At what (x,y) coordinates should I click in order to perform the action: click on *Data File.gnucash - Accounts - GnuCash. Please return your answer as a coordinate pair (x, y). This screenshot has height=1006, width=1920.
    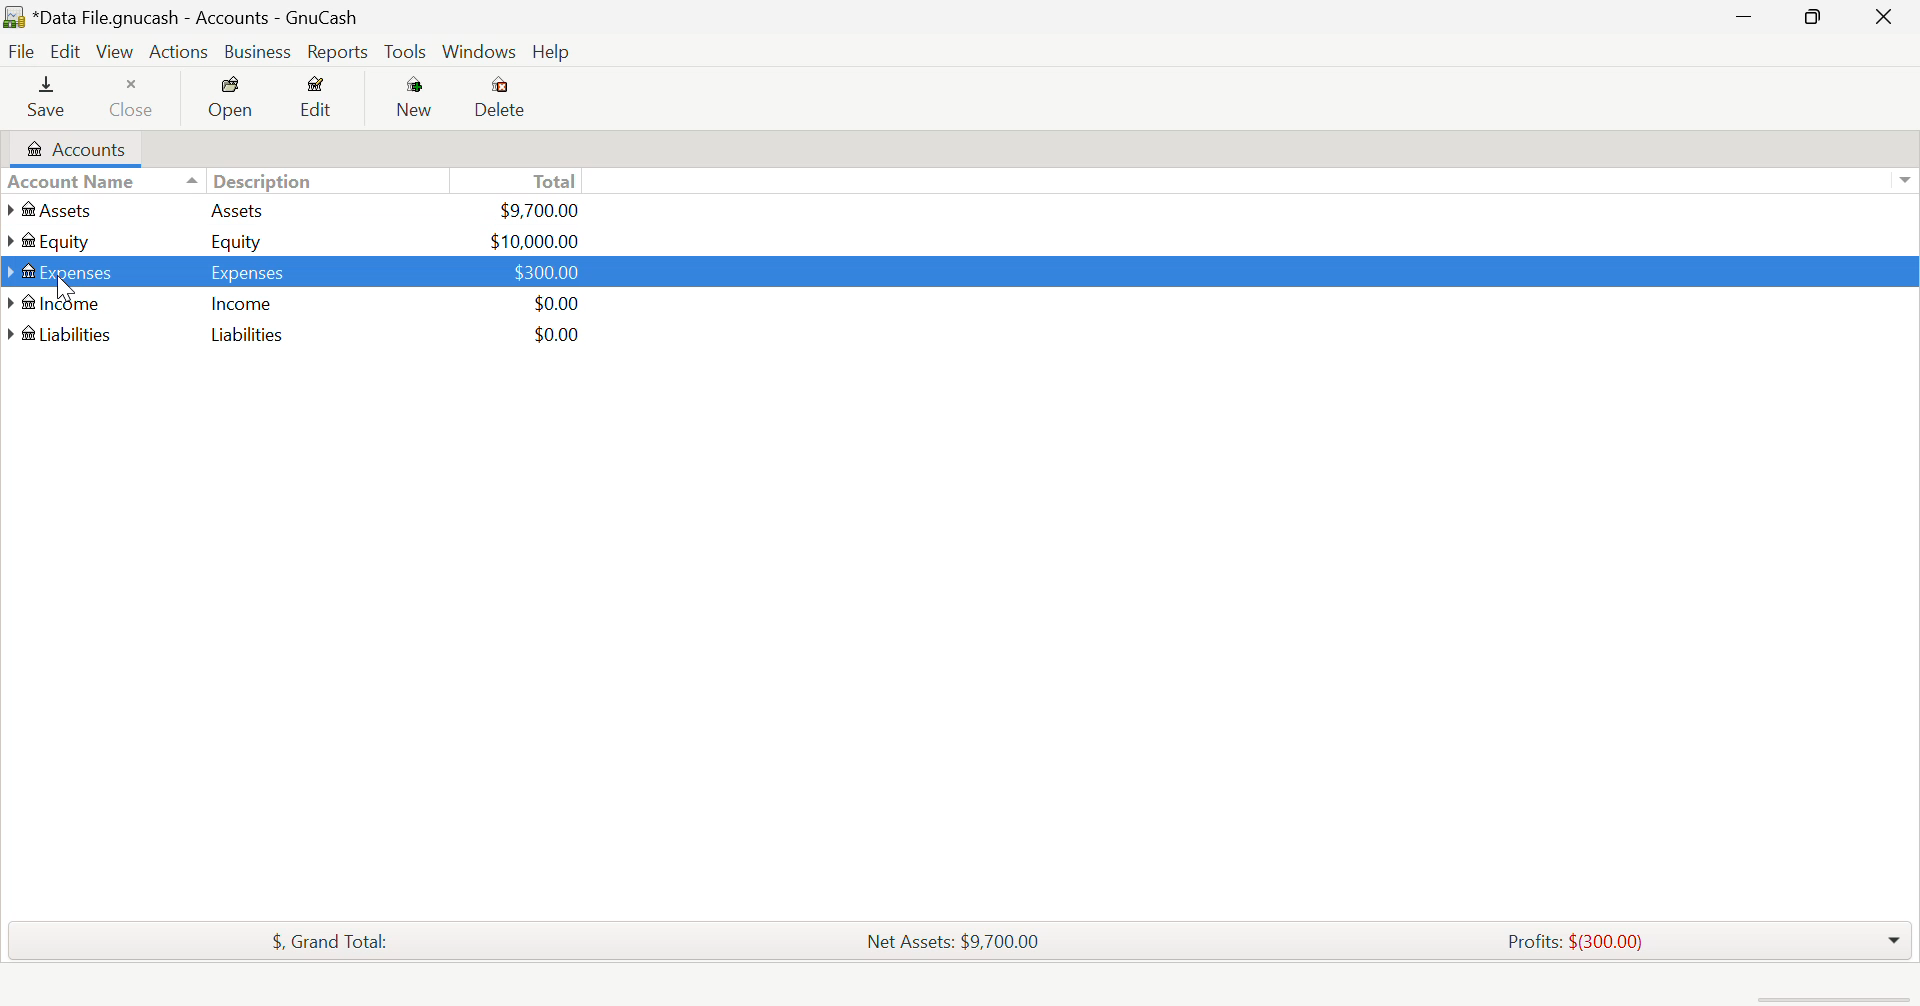
    Looking at the image, I should click on (196, 17).